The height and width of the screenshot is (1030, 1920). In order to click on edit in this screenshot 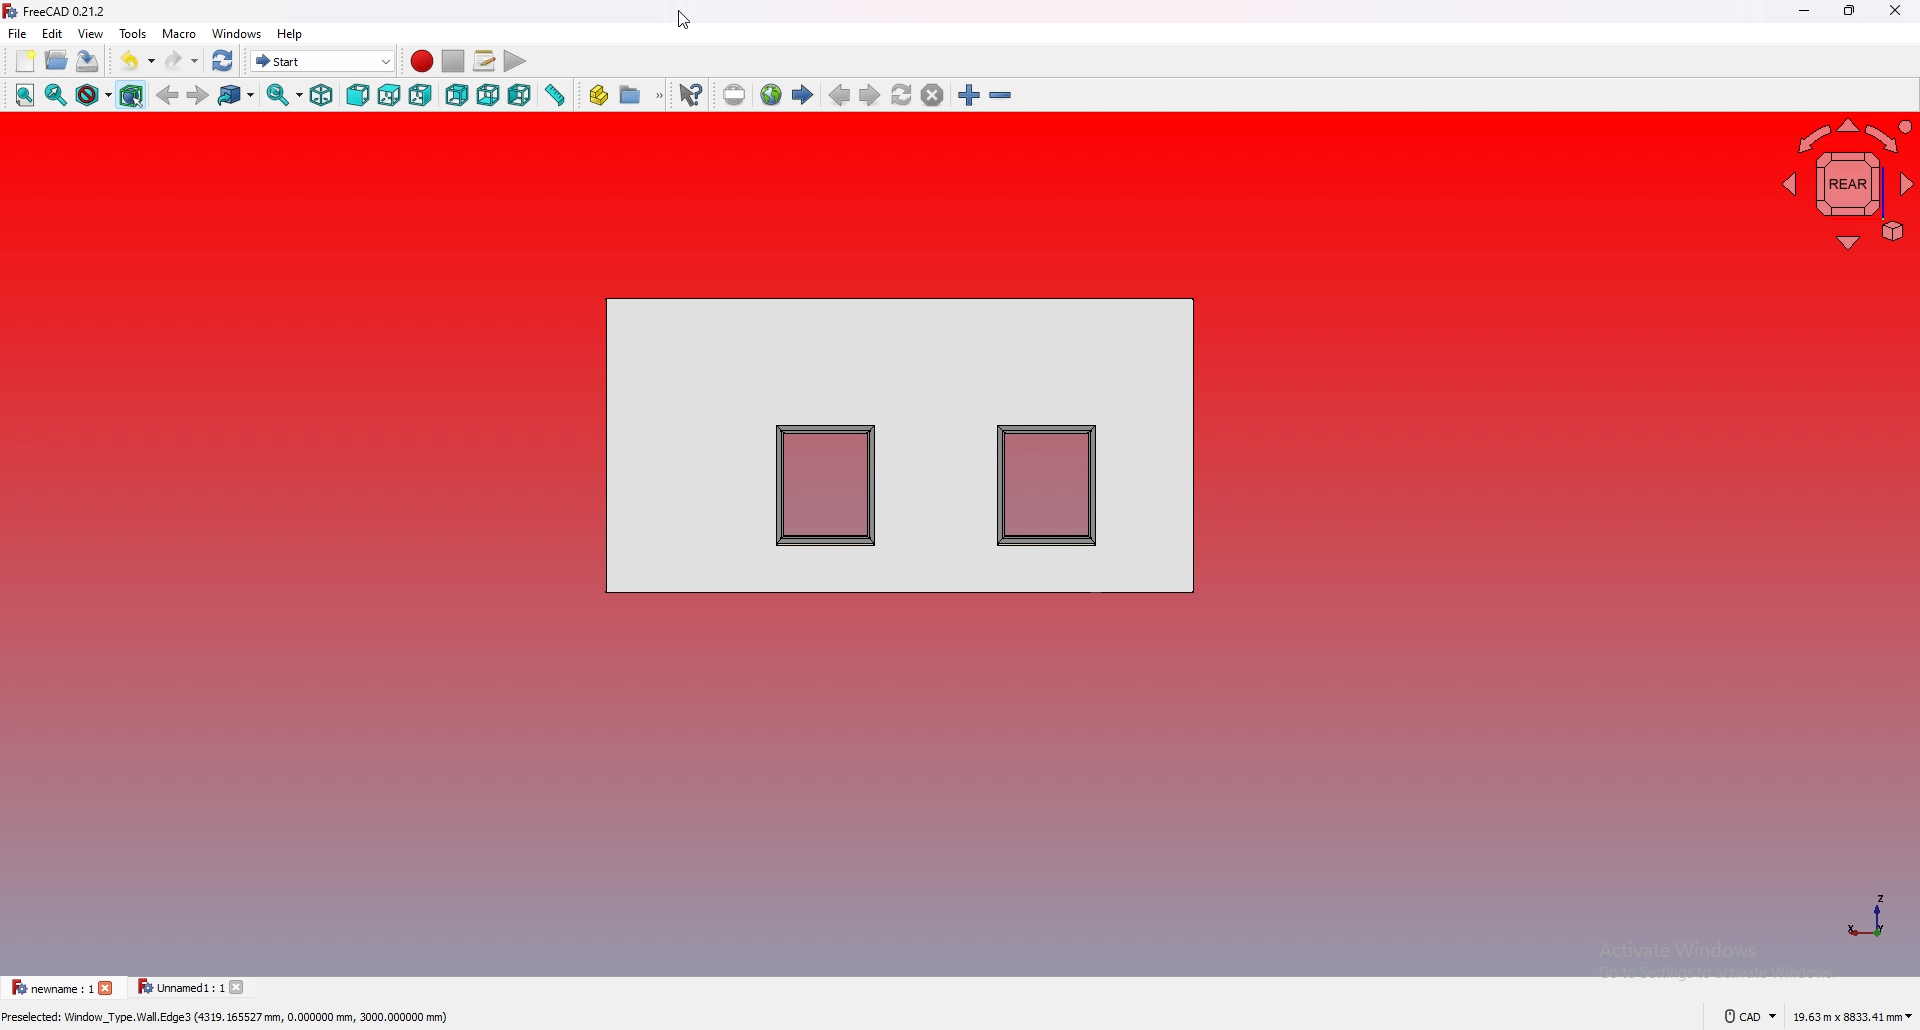, I will do `click(54, 33)`.